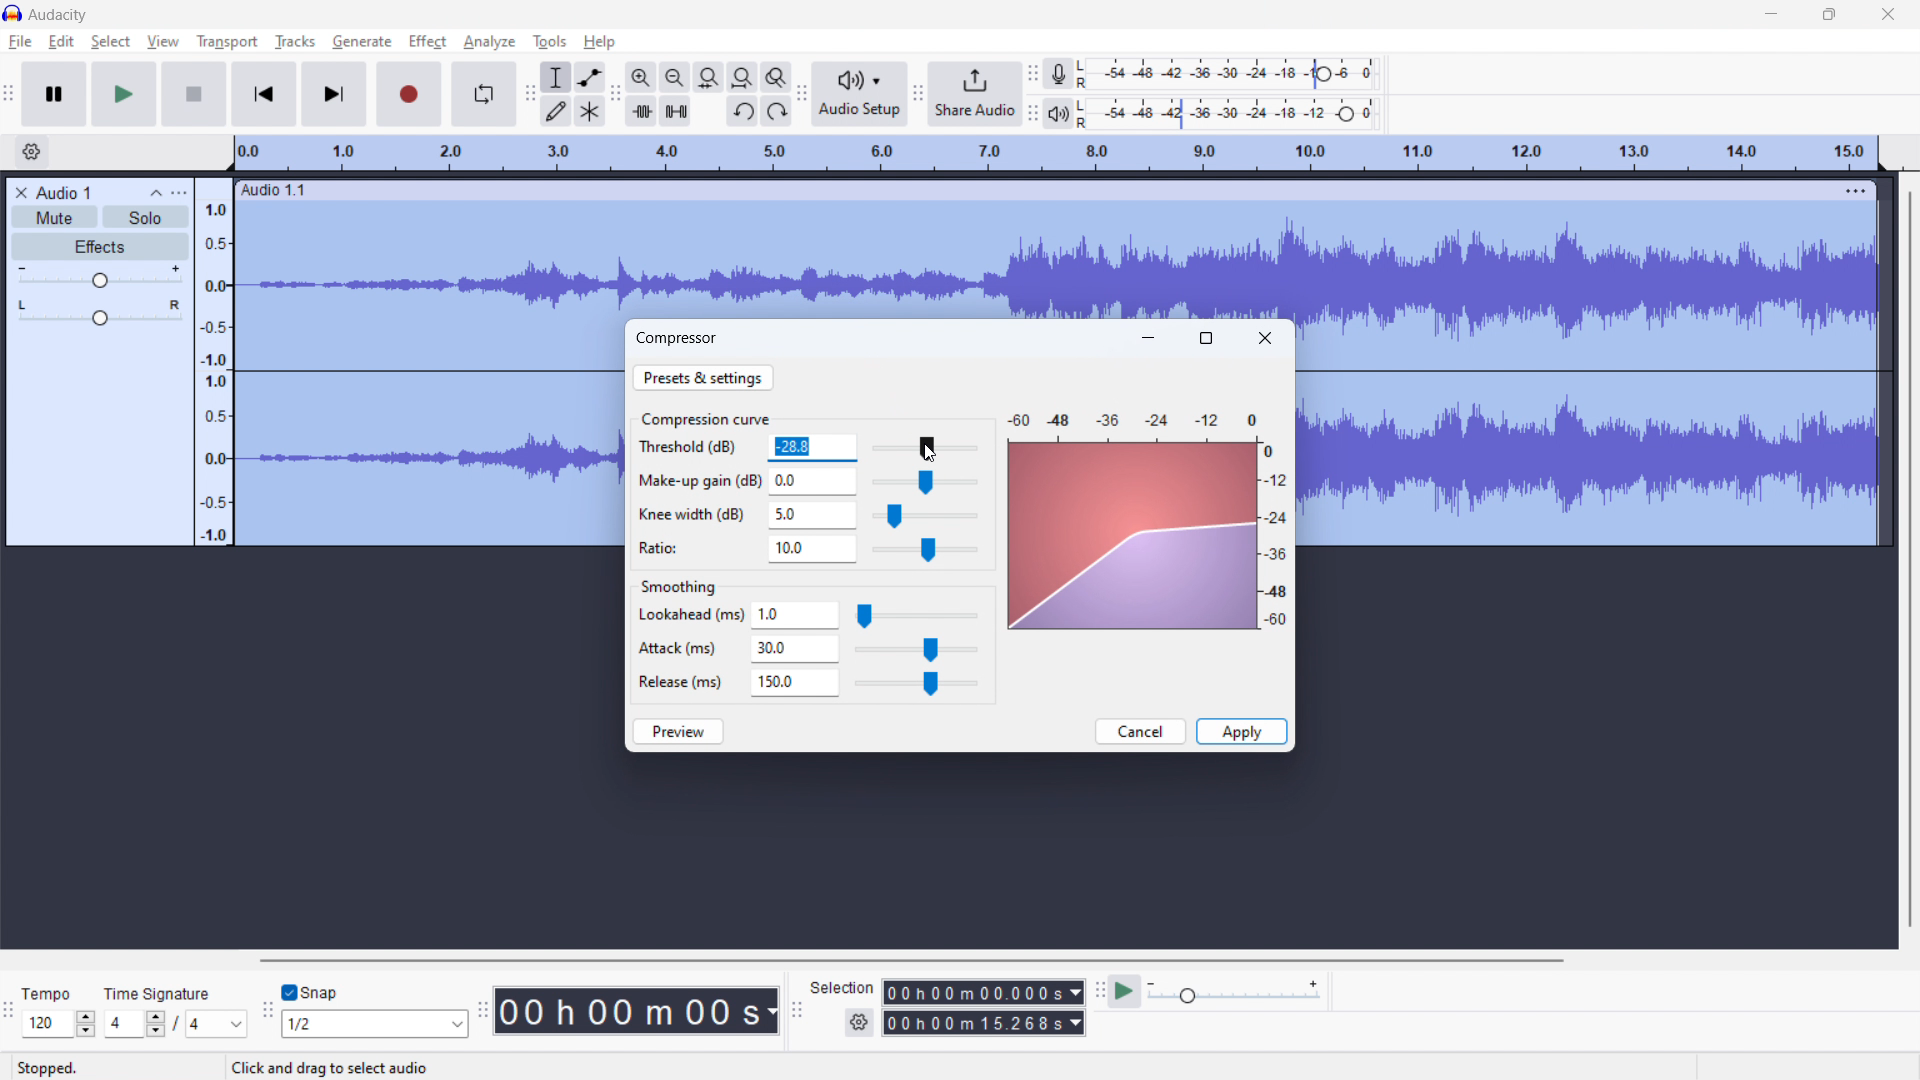 The height and width of the screenshot is (1080, 1920). Describe the element at coordinates (1858, 190) in the screenshot. I see `menu` at that location.